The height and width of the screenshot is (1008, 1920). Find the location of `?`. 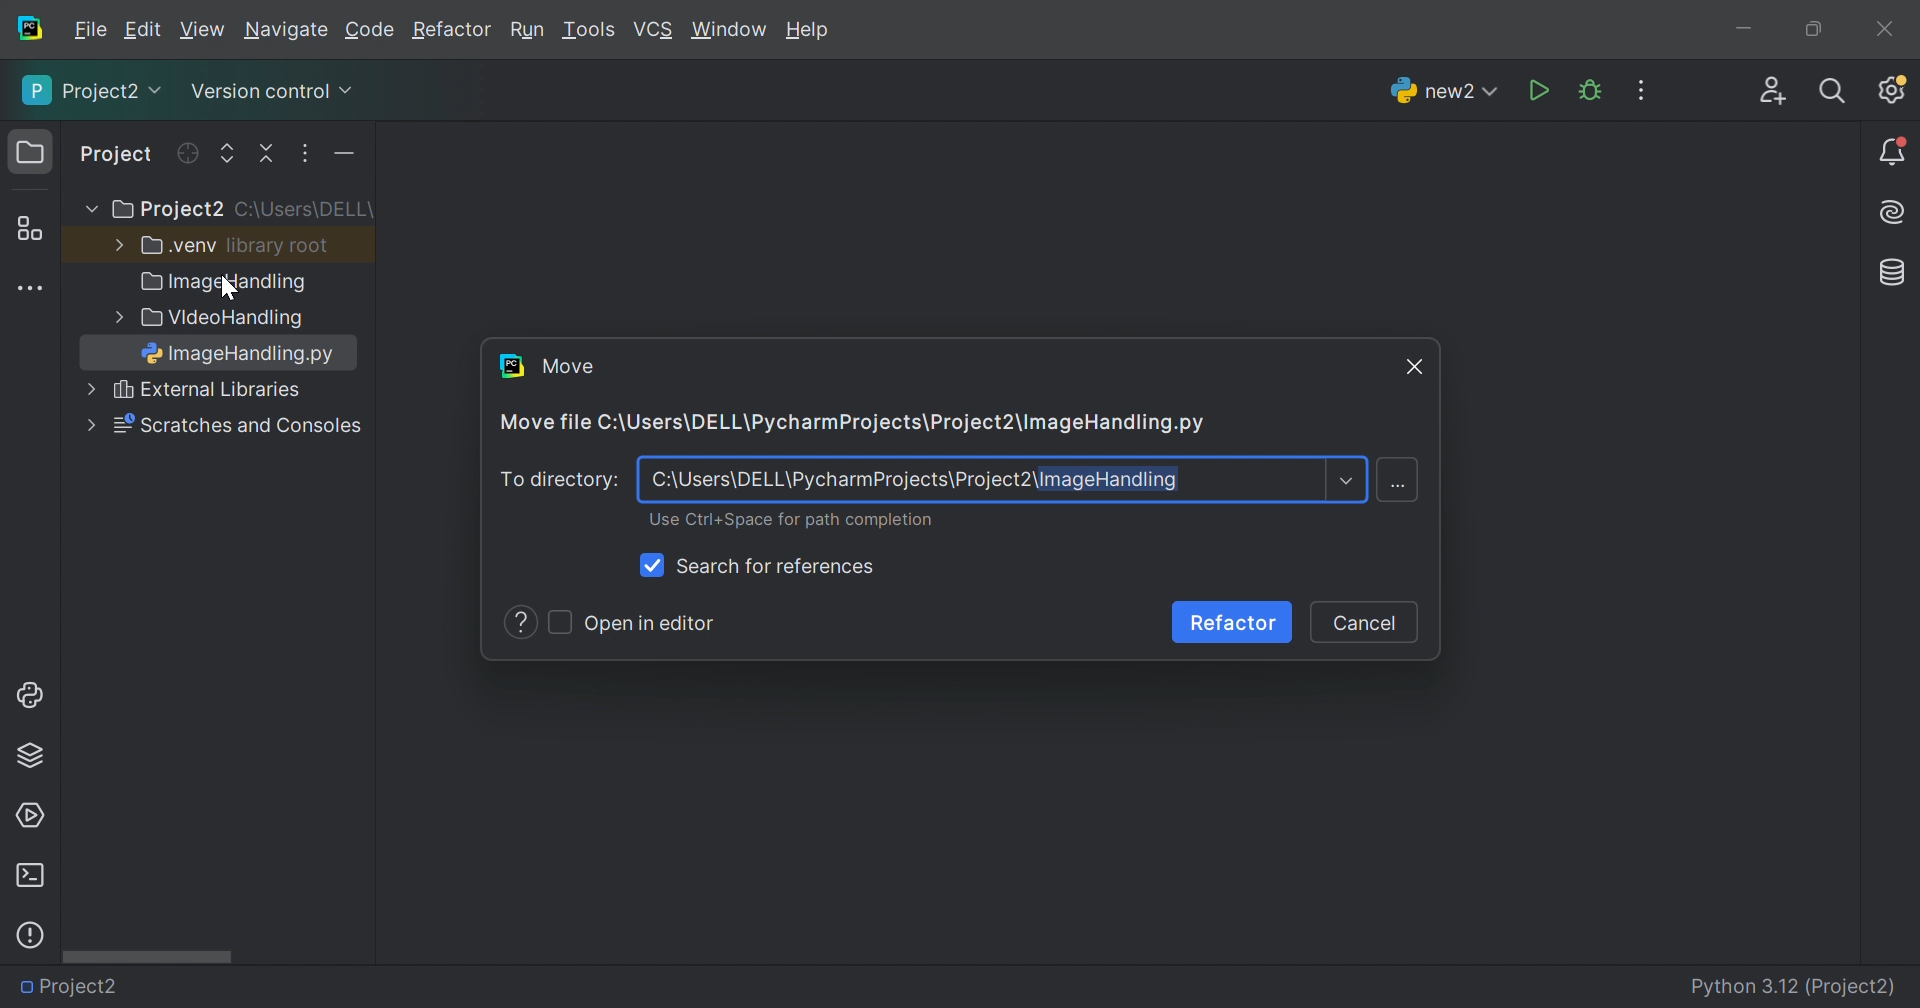

? is located at coordinates (520, 622).